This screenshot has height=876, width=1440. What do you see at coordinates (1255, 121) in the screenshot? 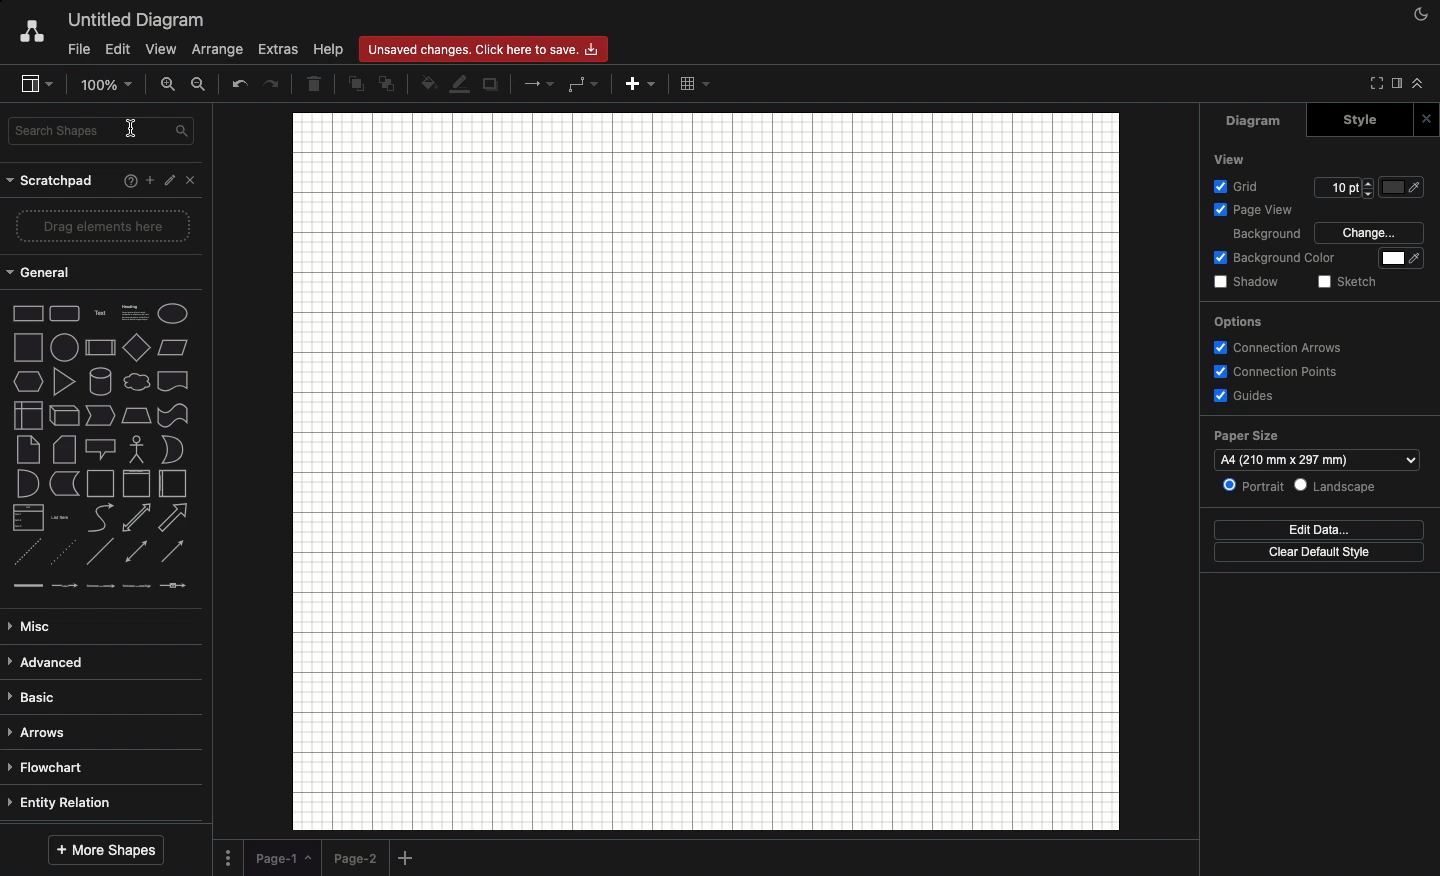
I see `Diagram` at bounding box center [1255, 121].